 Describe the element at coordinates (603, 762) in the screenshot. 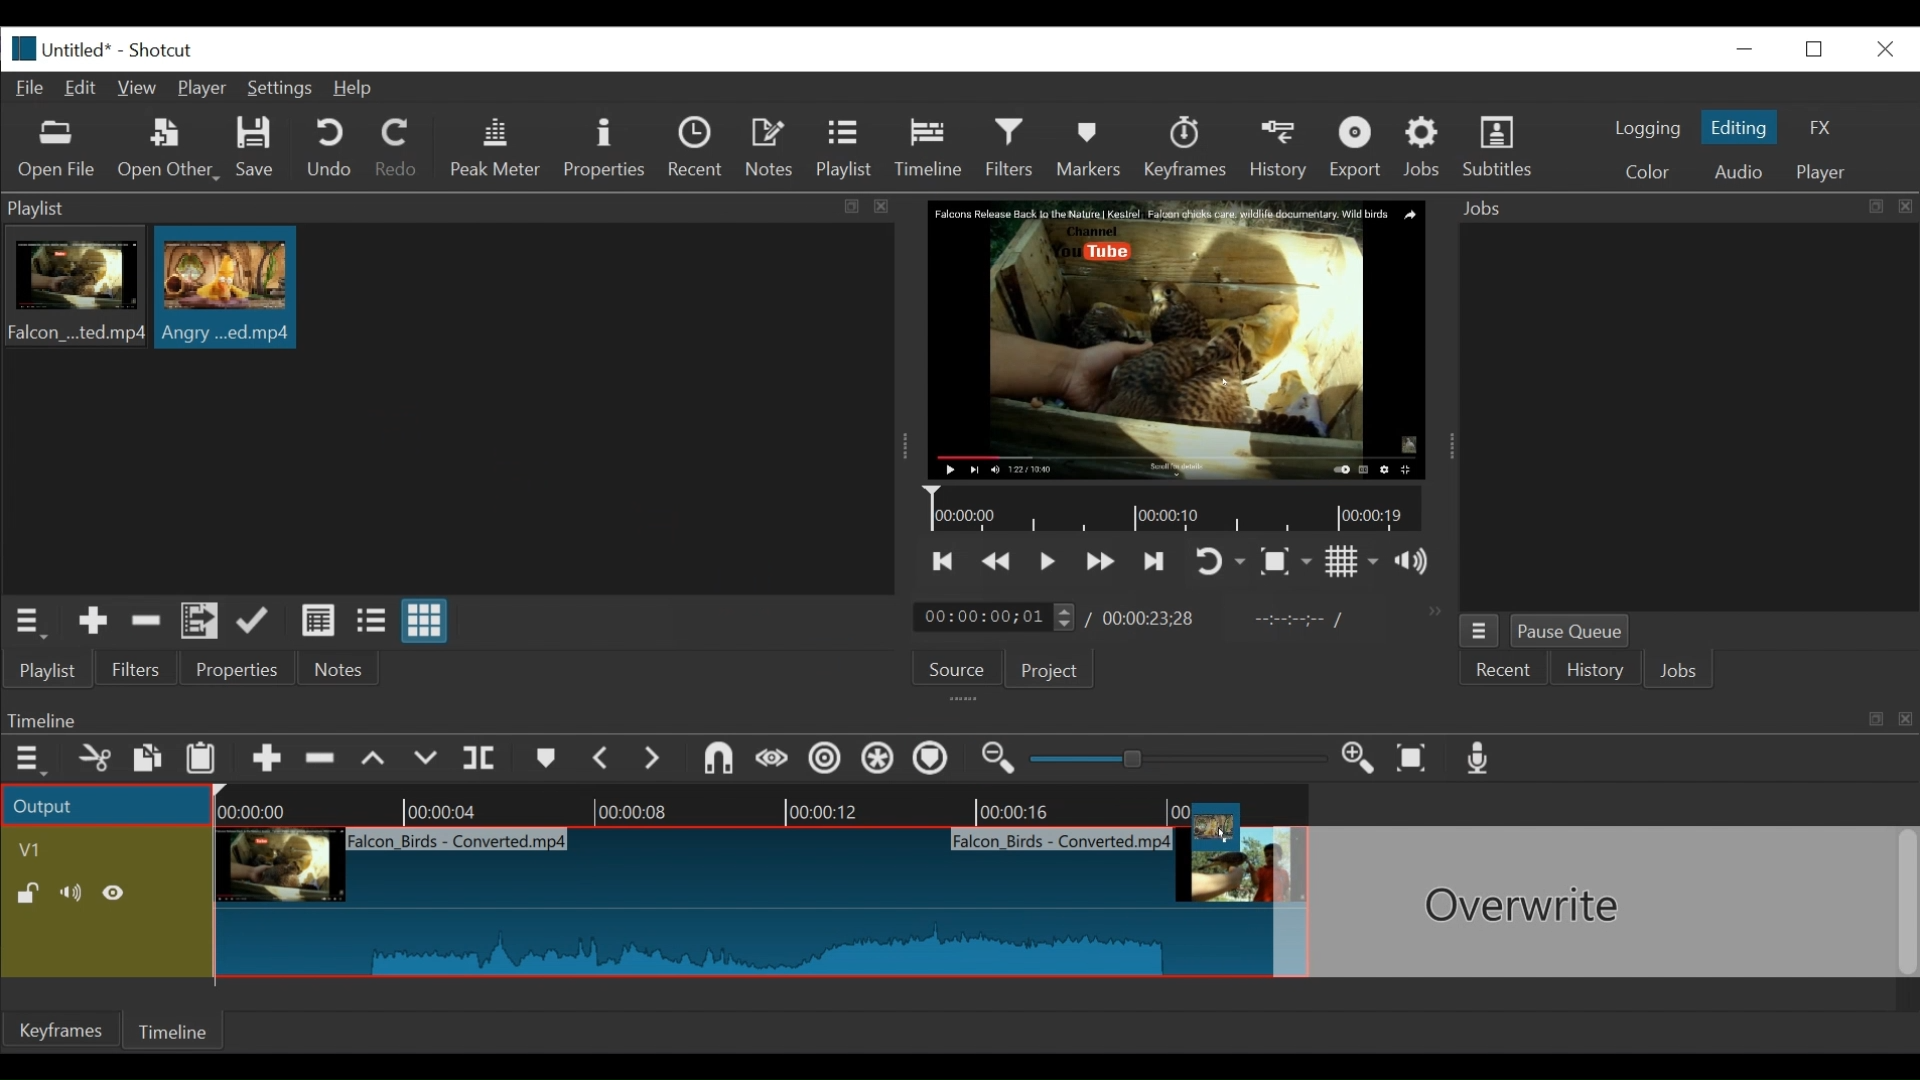

I see `Previous marker` at that location.